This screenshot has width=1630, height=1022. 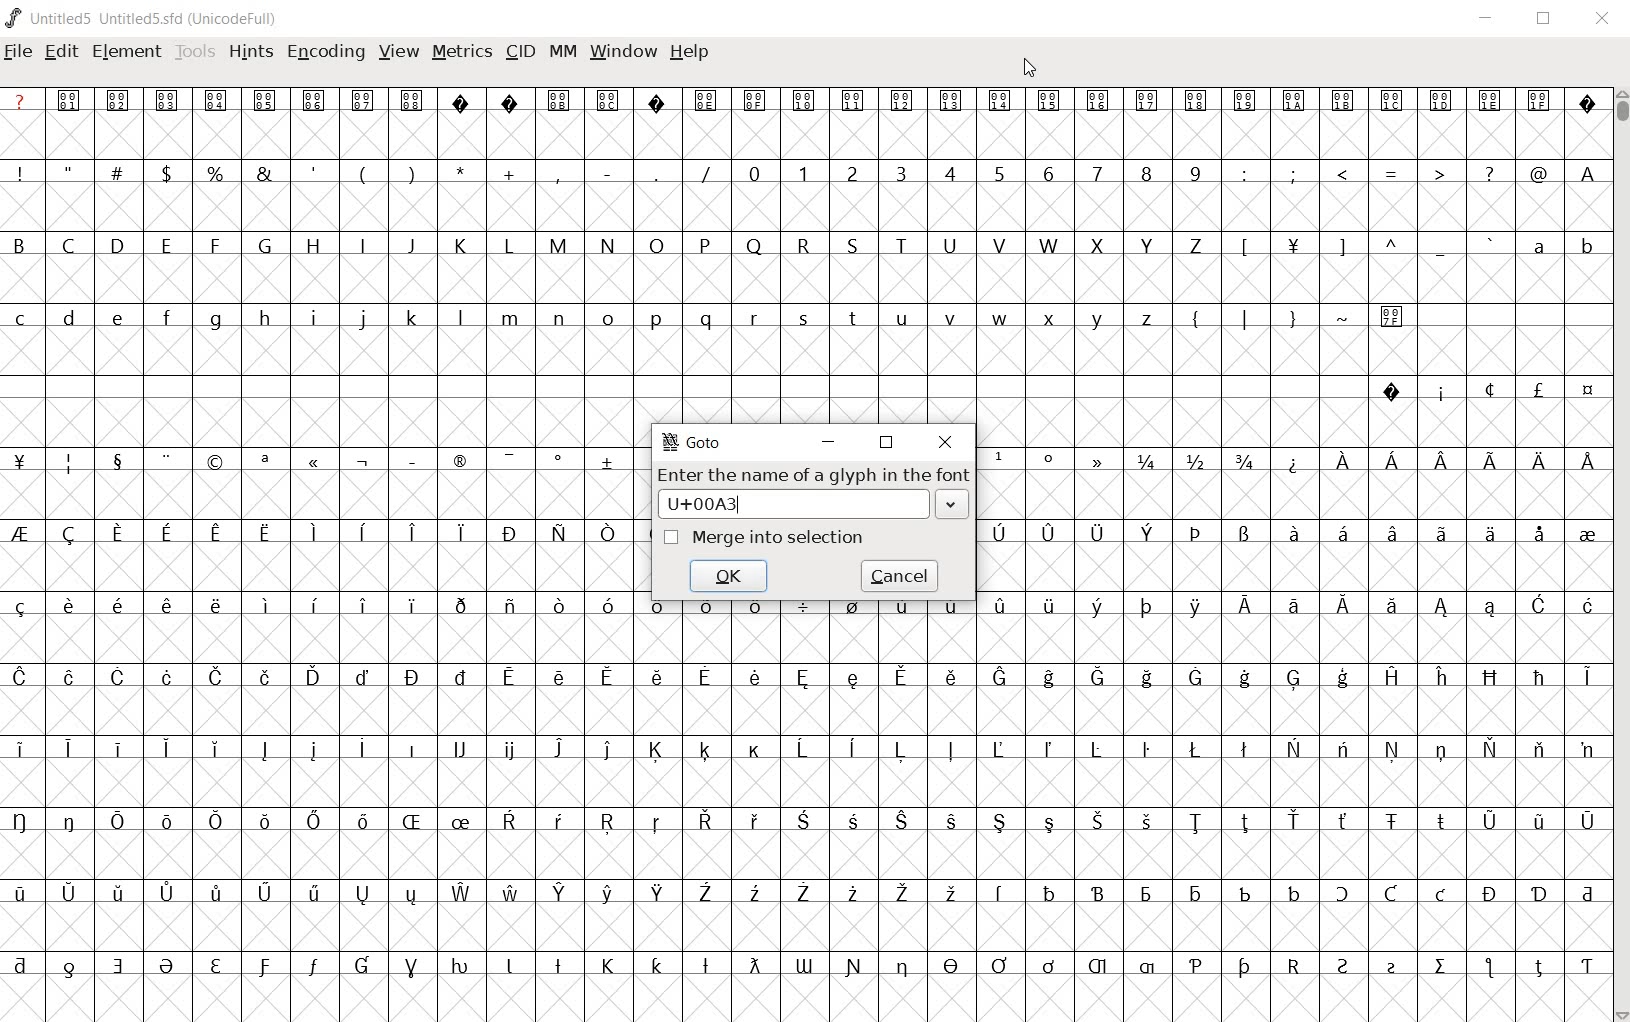 What do you see at coordinates (509, 245) in the screenshot?
I see `L` at bounding box center [509, 245].